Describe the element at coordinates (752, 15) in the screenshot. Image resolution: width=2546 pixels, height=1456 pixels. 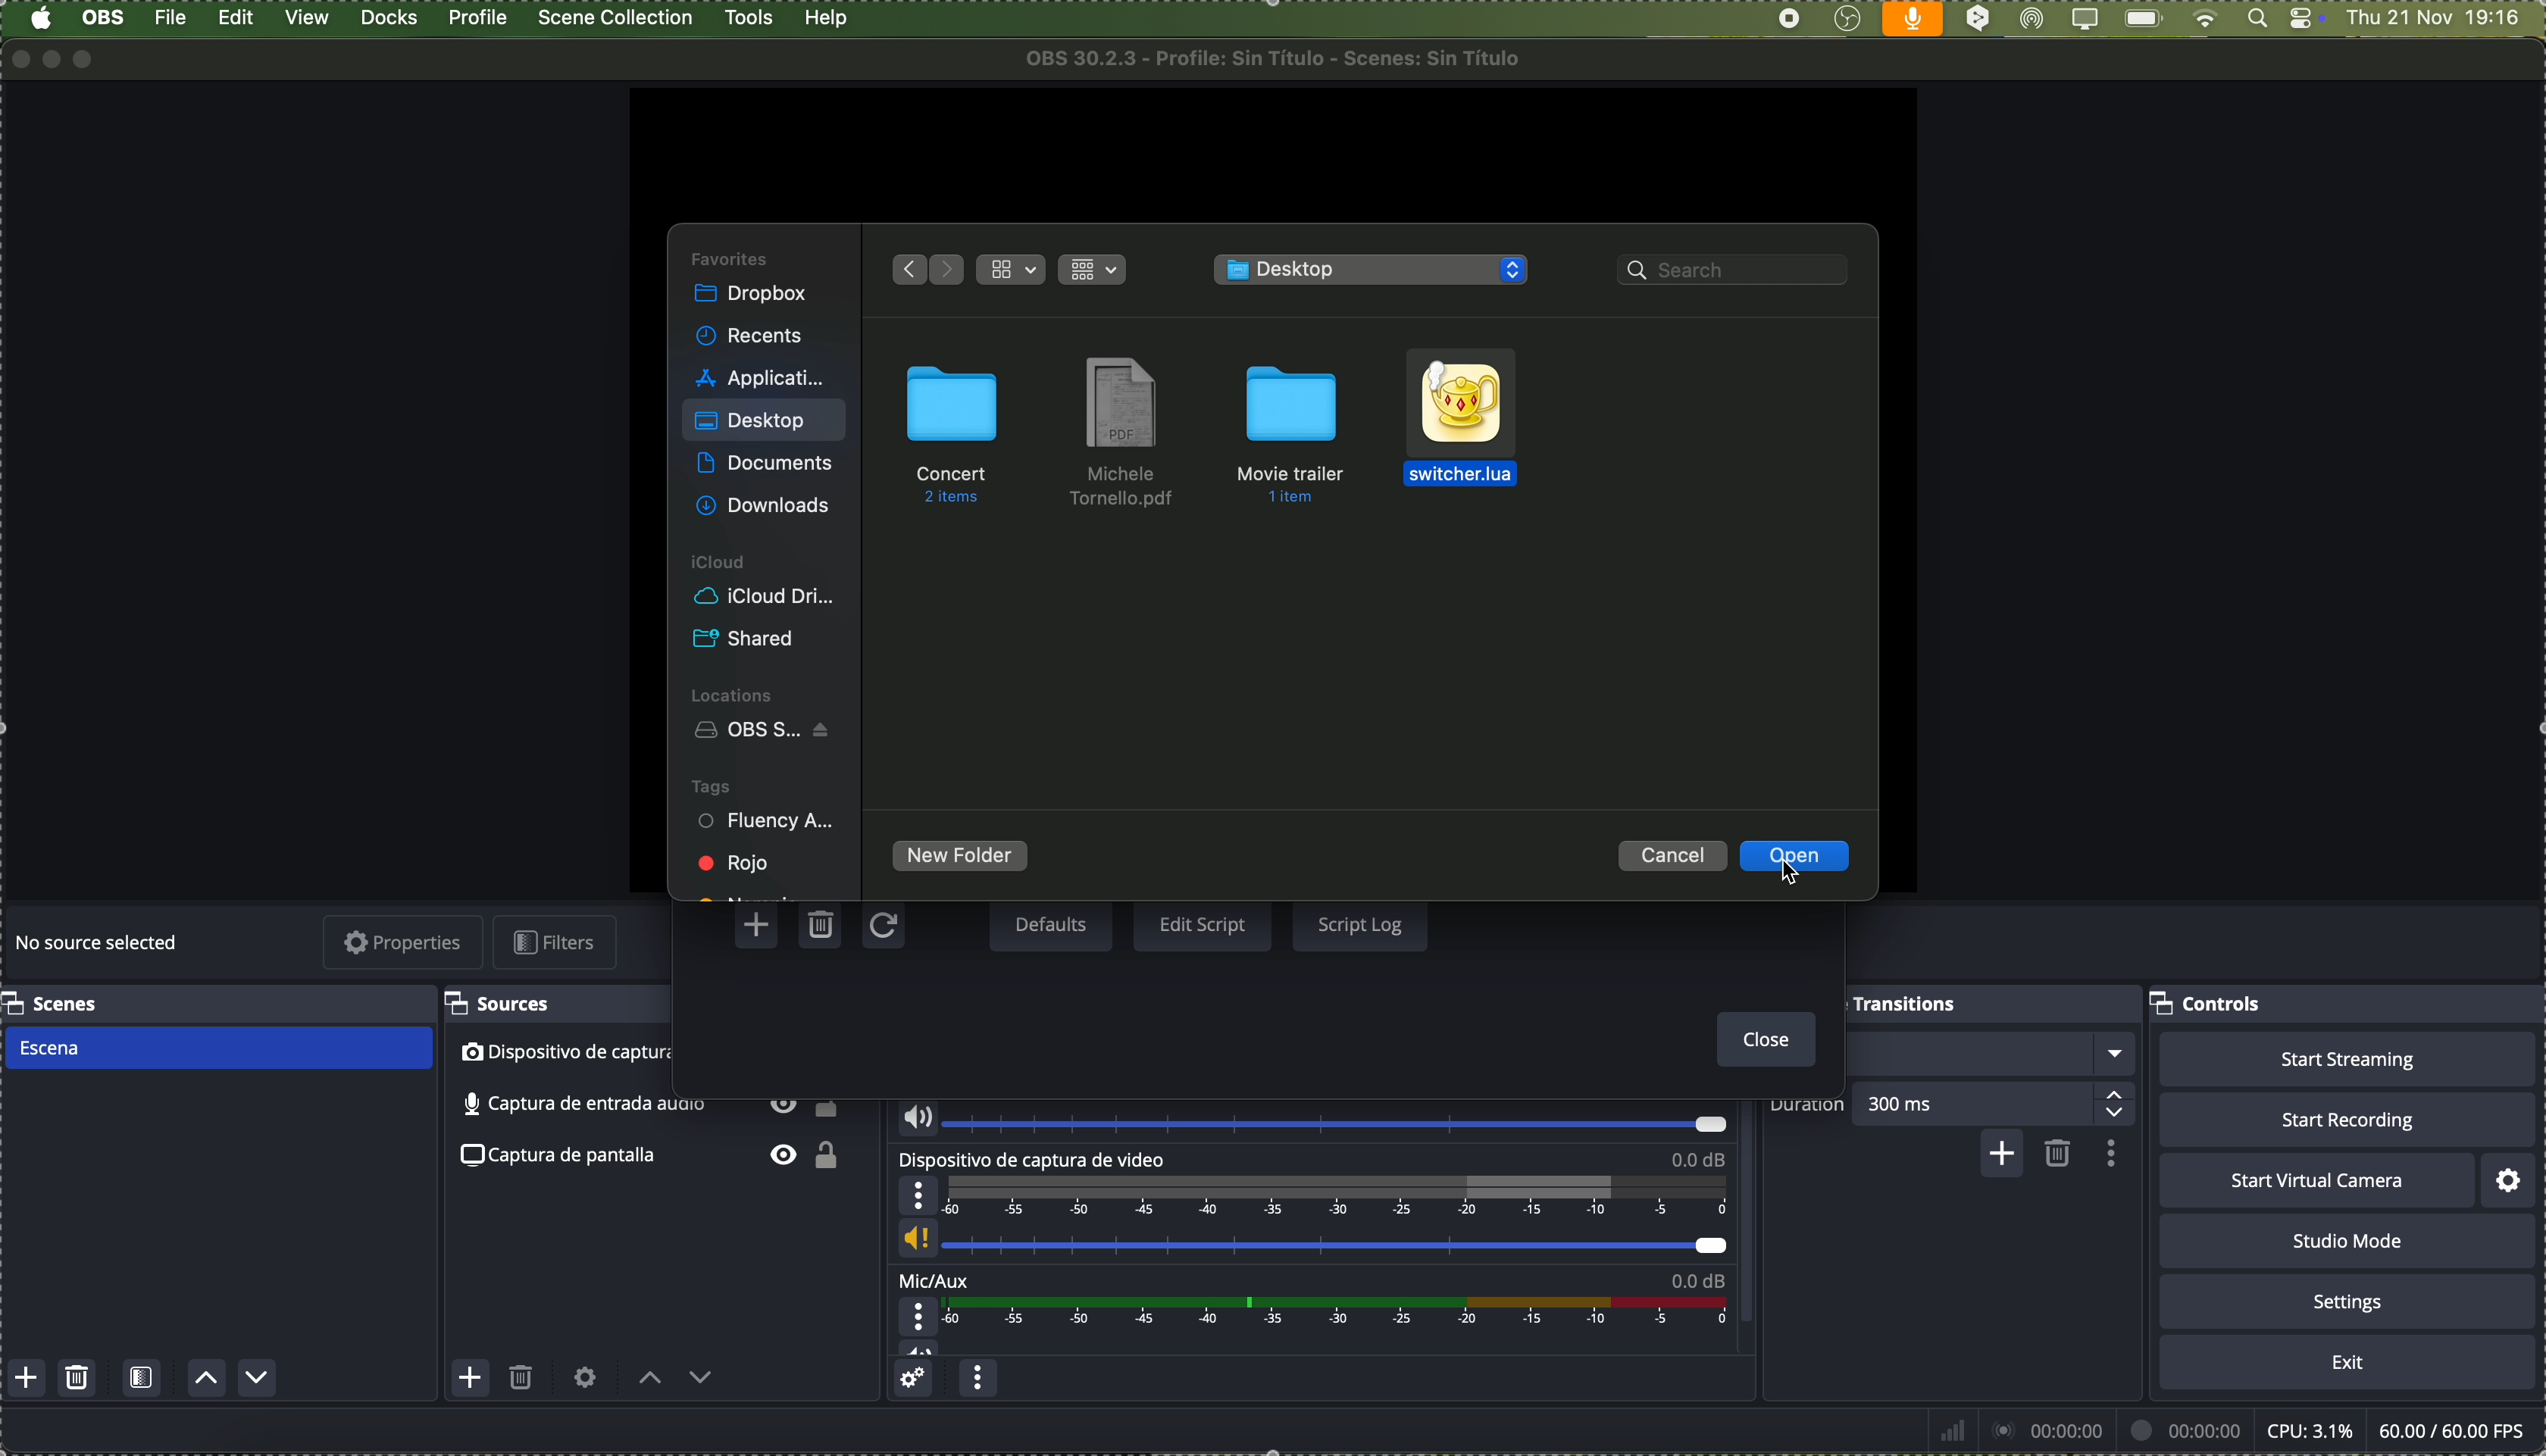
I see `click on tools` at that location.